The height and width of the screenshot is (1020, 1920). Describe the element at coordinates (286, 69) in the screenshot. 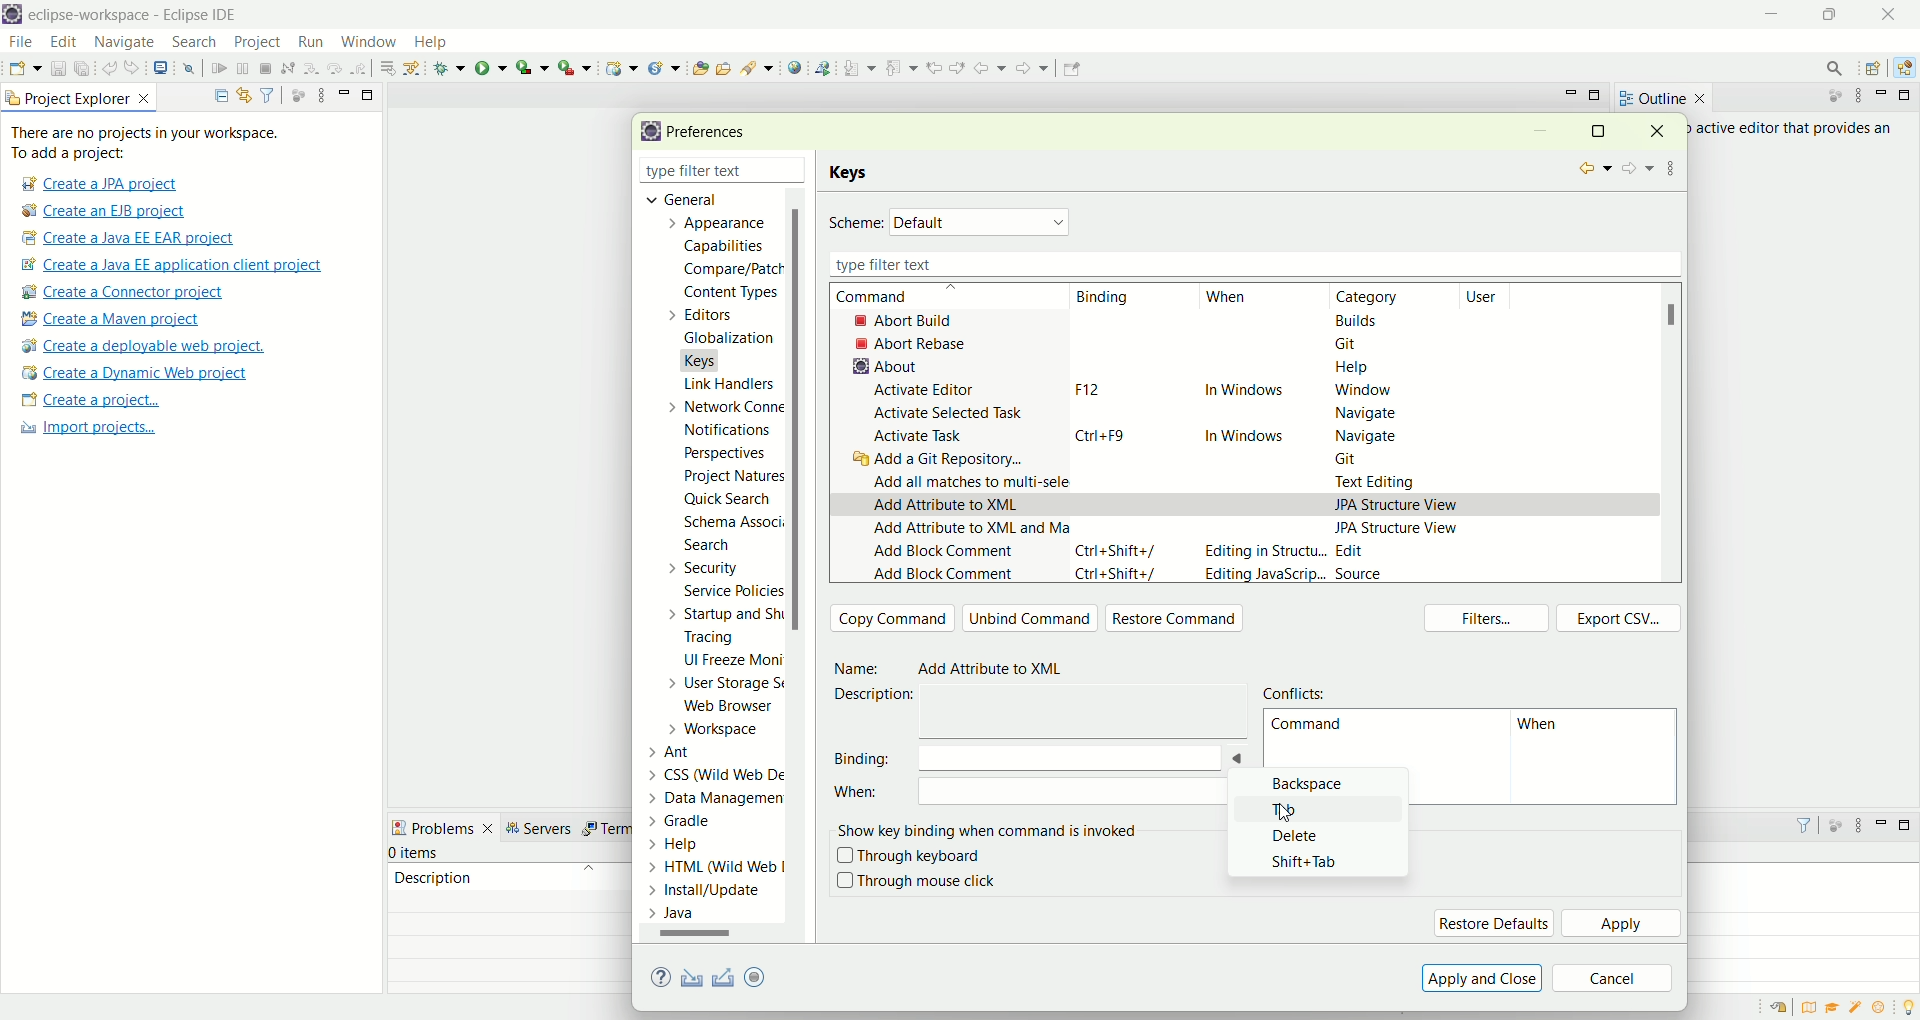

I see `disconnect` at that location.